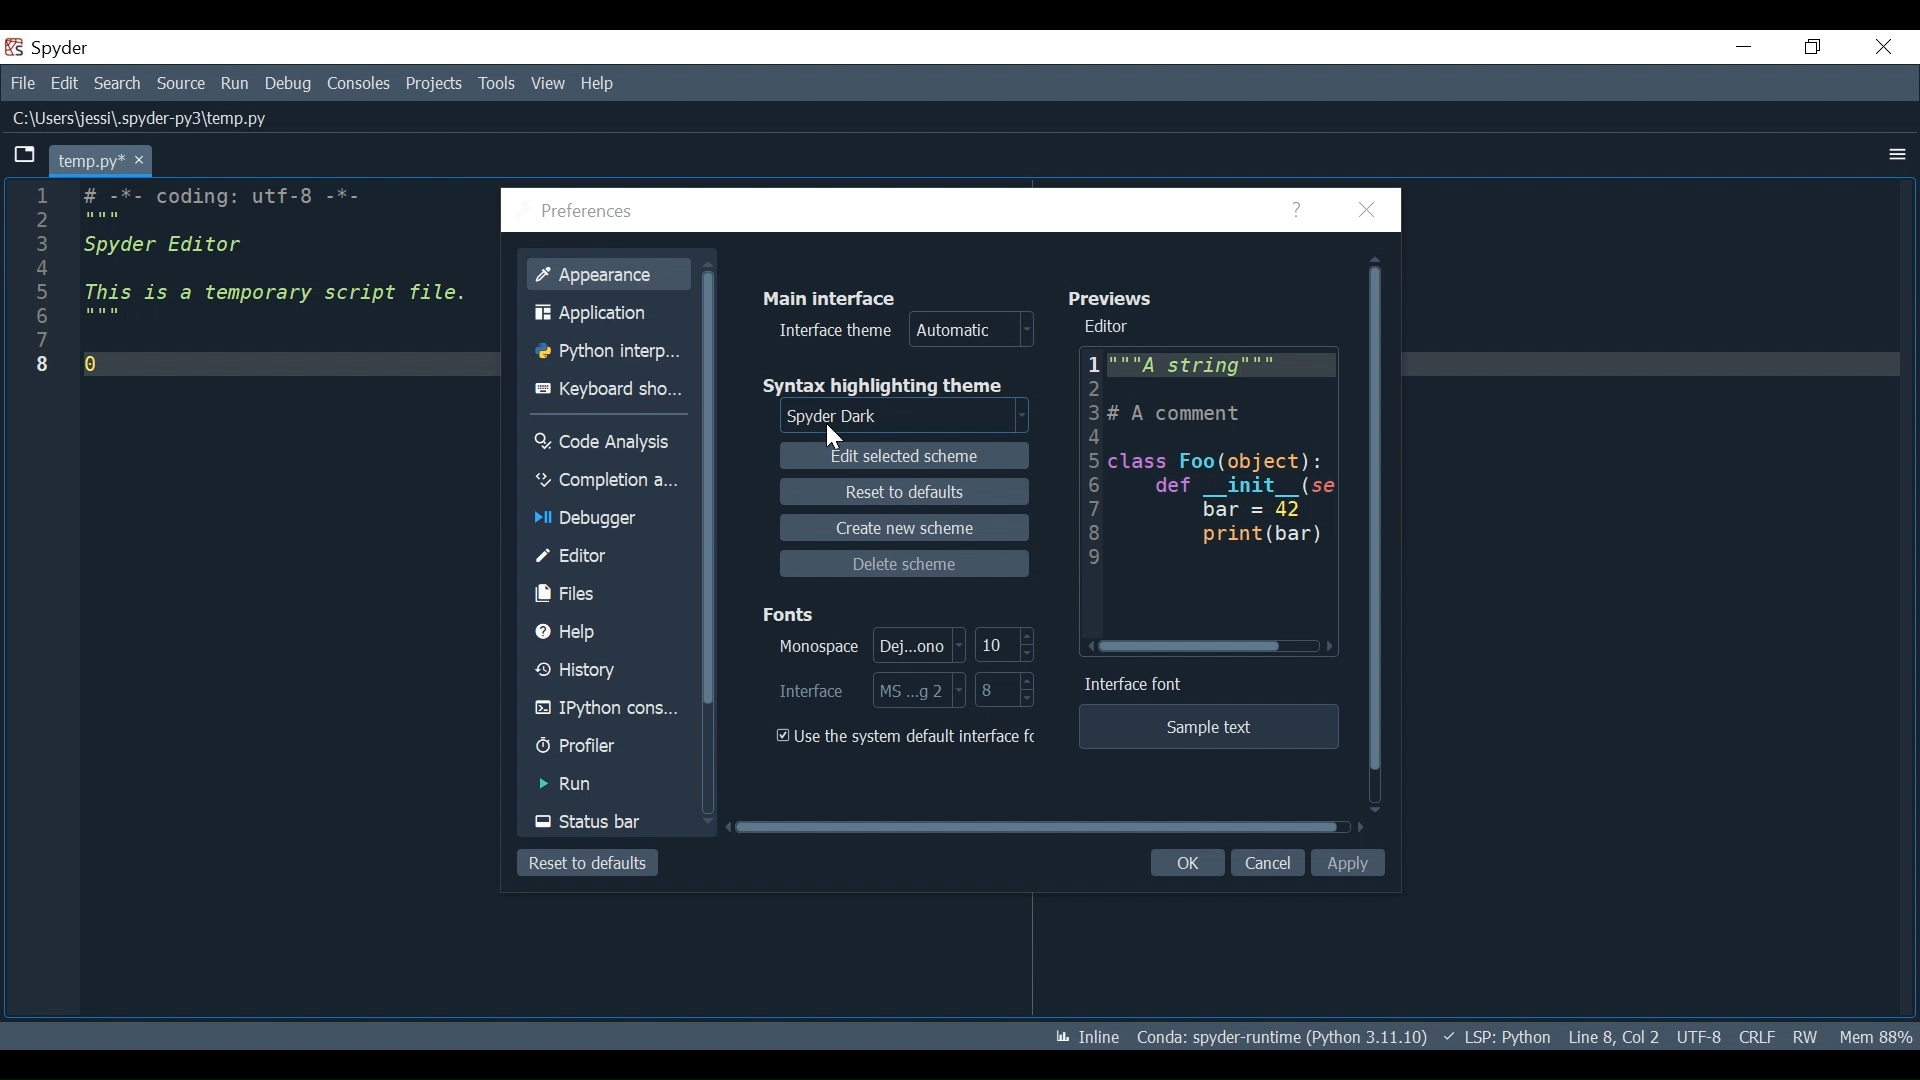 The width and height of the screenshot is (1920, 1080). What do you see at coordinates (867, 690) in the screenshot?
I see `Select Interface Font` at bounding box center [867, 690].